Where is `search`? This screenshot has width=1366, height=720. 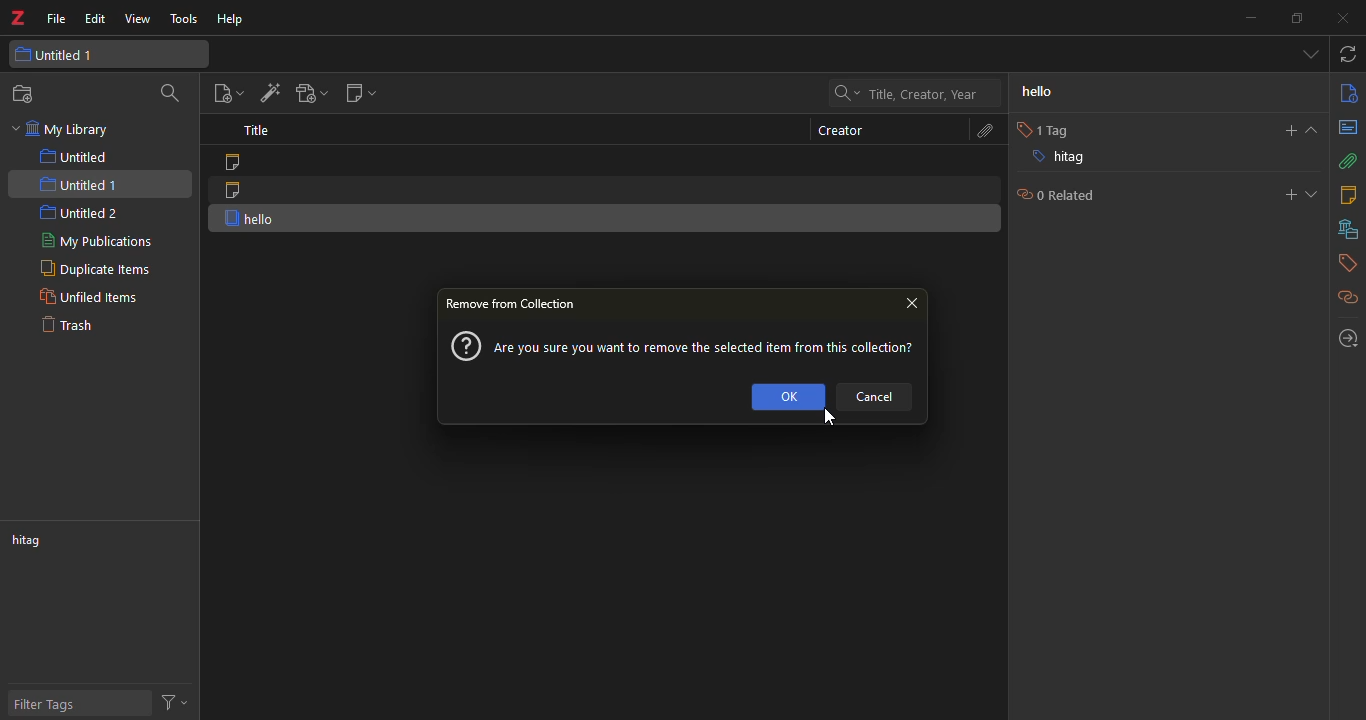
search is located at coordinates (903, 93).